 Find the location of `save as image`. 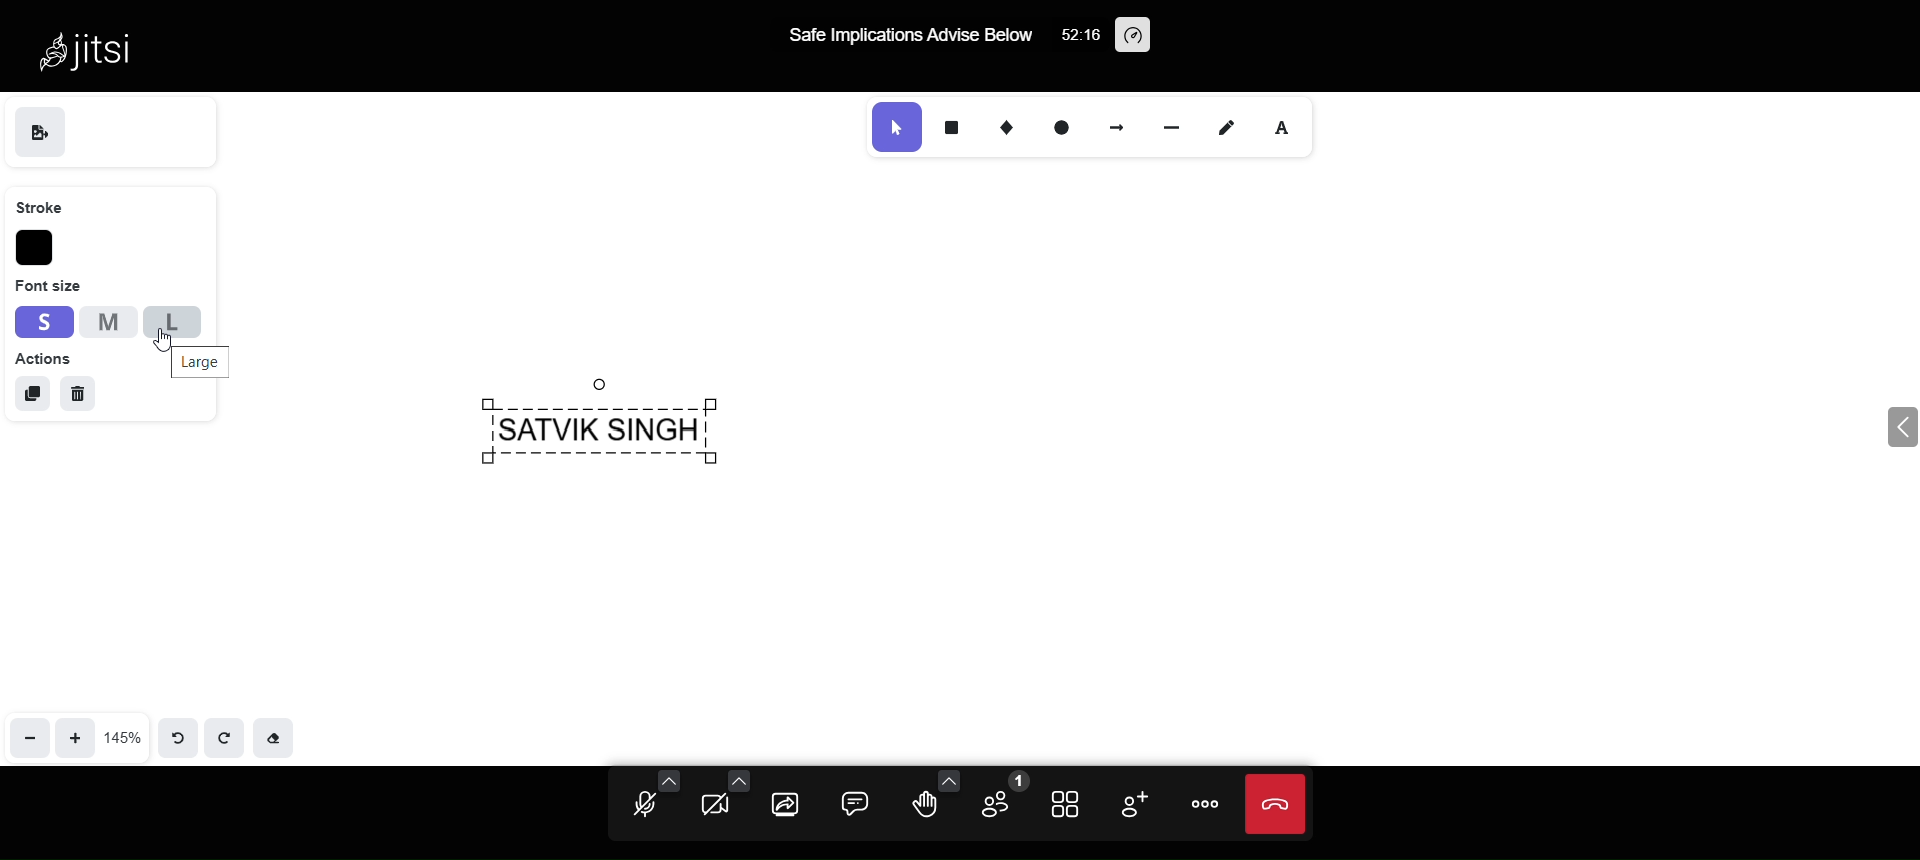

save as image is located at coordinates (41, 132).